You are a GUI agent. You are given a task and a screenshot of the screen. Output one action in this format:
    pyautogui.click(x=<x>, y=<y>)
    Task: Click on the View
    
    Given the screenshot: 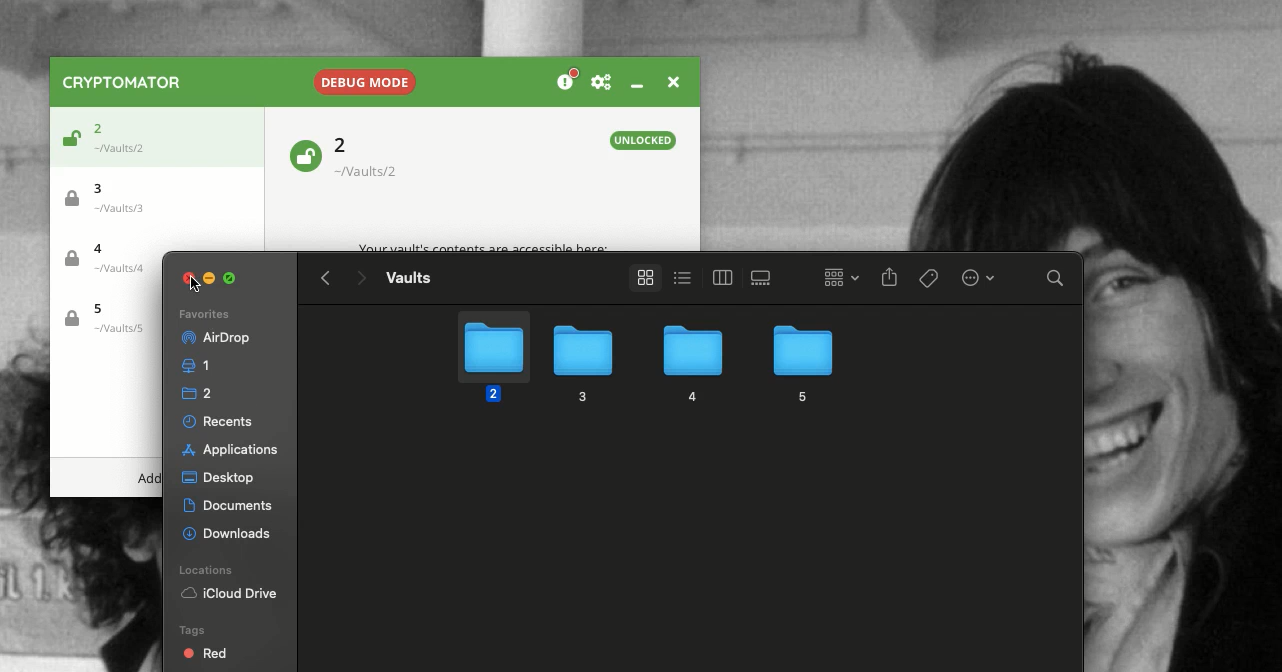 What is the action you would take?
    pyautogui.click(x=641, y=278)
    